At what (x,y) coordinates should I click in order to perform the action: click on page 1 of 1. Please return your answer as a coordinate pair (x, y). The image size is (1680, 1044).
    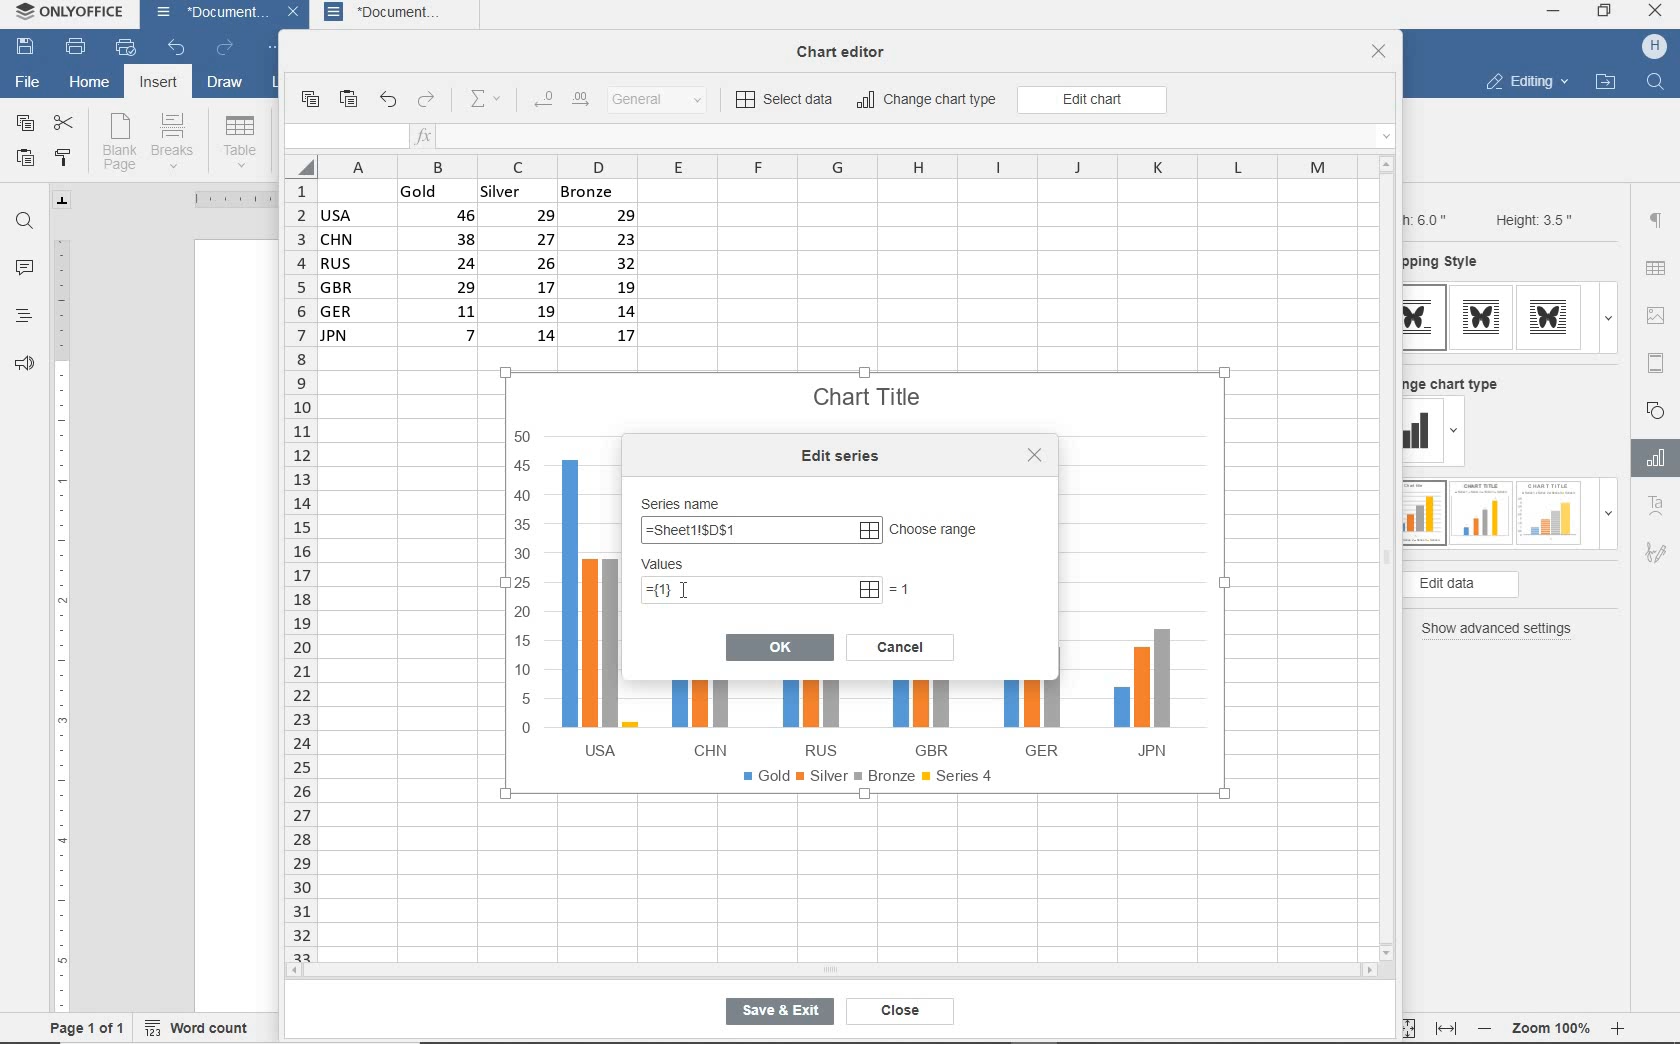
    Looking at the image, I should click on (88, 1027).